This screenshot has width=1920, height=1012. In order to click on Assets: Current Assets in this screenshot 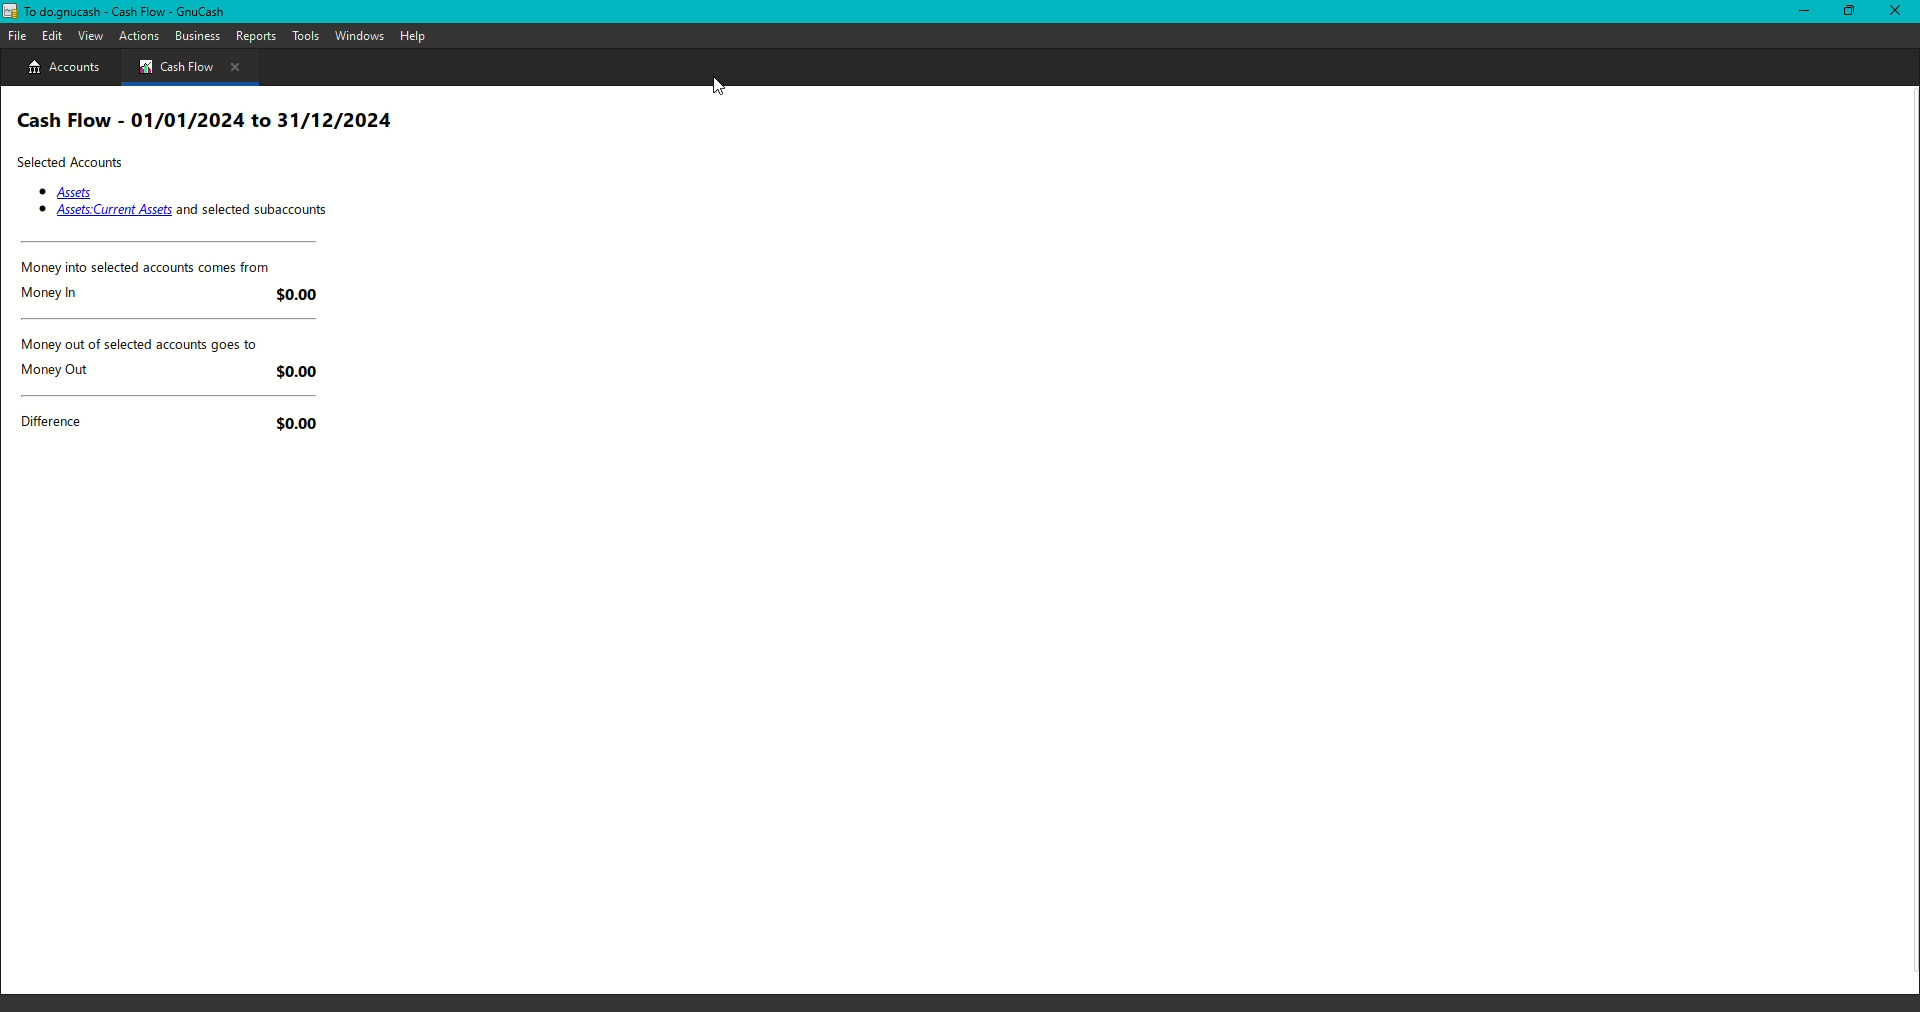, I will do `click(184, 212)`.